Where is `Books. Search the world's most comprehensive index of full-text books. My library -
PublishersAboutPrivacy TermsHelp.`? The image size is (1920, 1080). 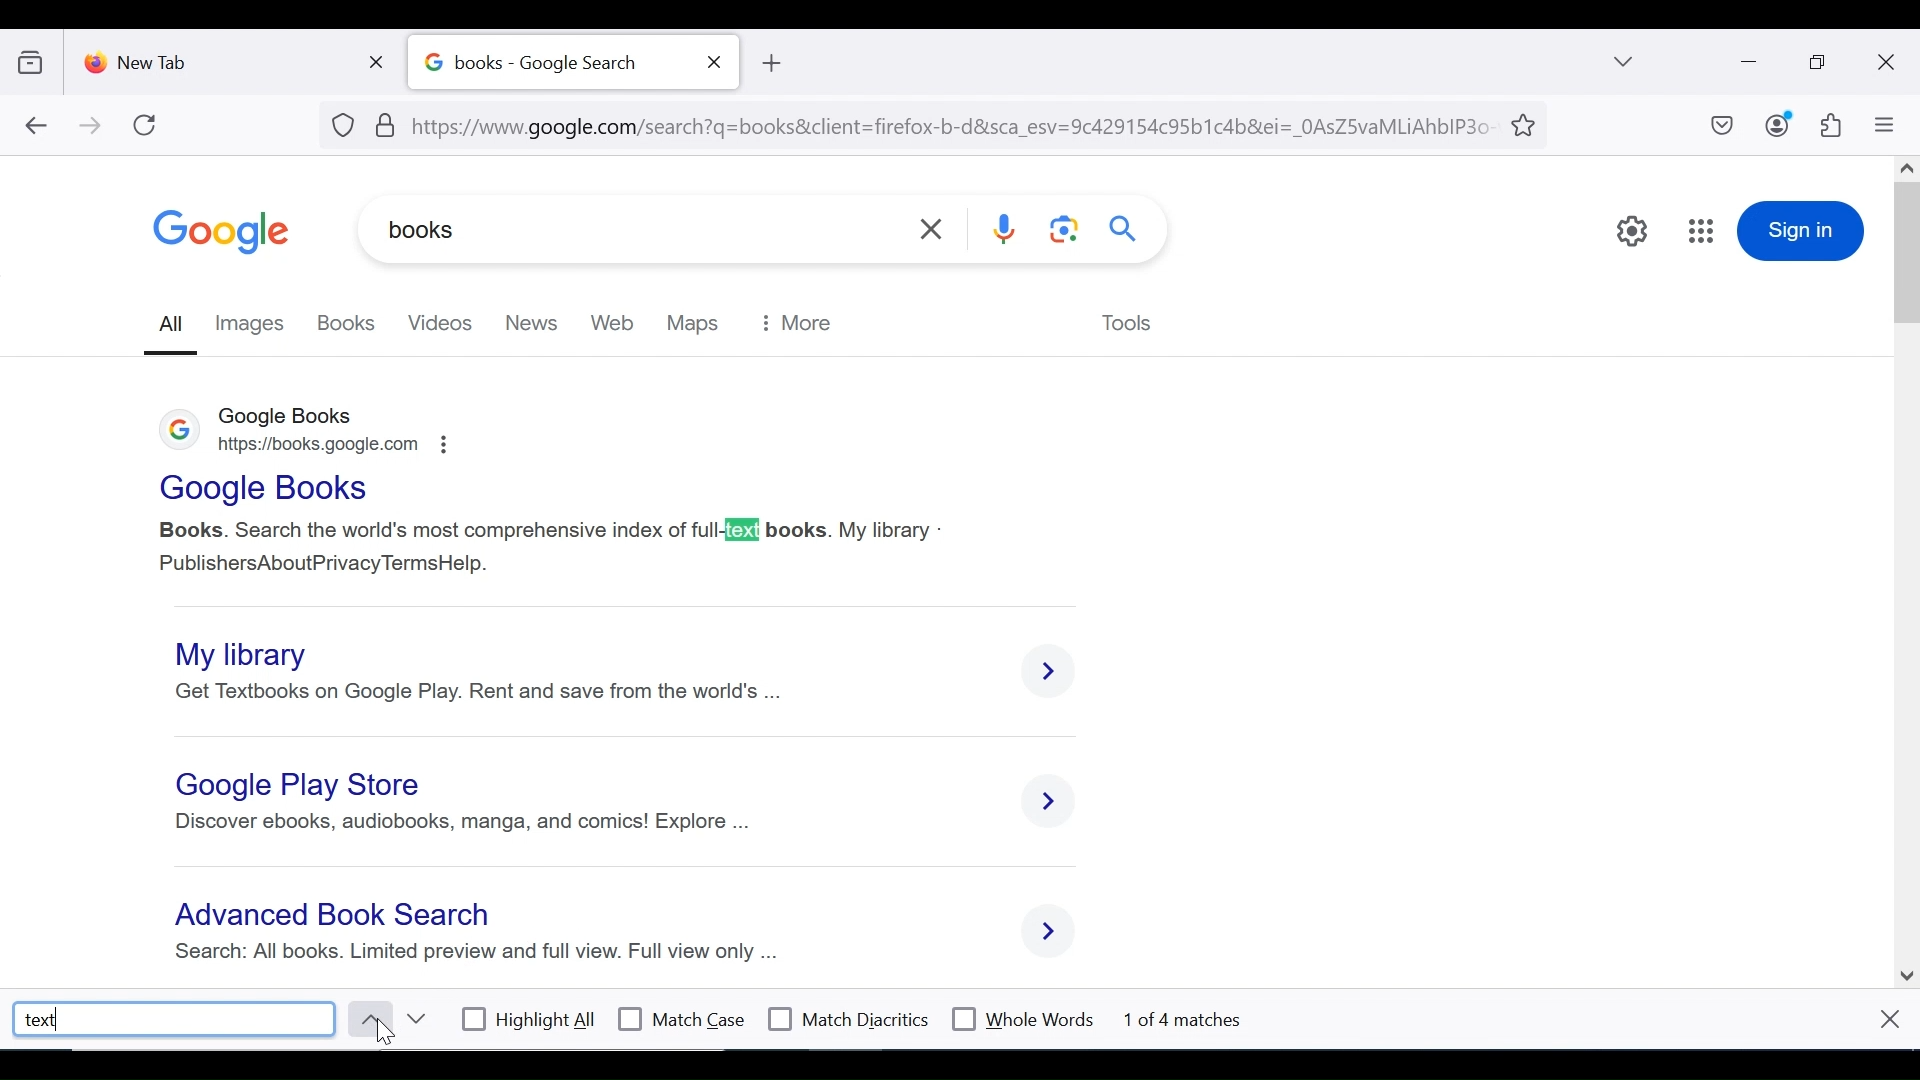
Books. Search the world's most comprehensive index of full-text books. My library -
PublishersAboutPrivacy TermsHelp. is located at coordinates (550, 548).